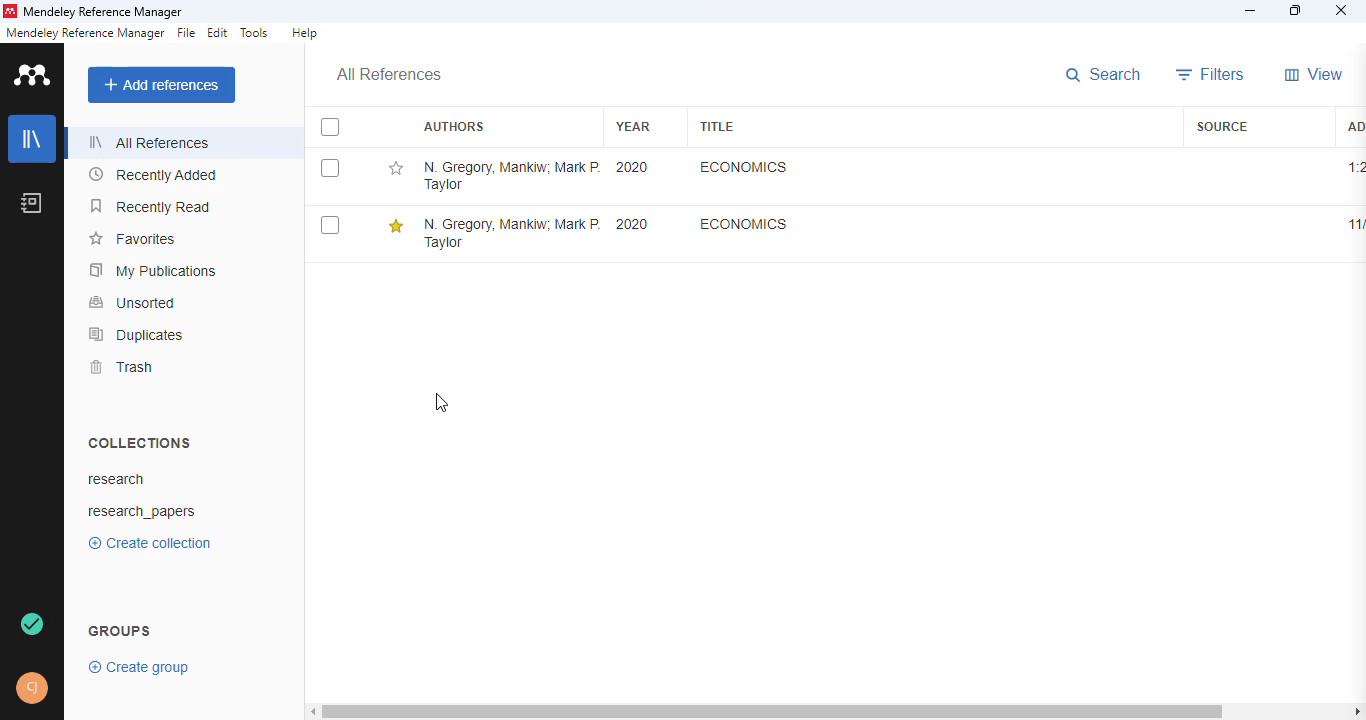 The width and height of the screenshot is (1366, 720). What do you see at coordinates (632, 126) in the screenshot?
I see `year` at bounding box center [632, 126].